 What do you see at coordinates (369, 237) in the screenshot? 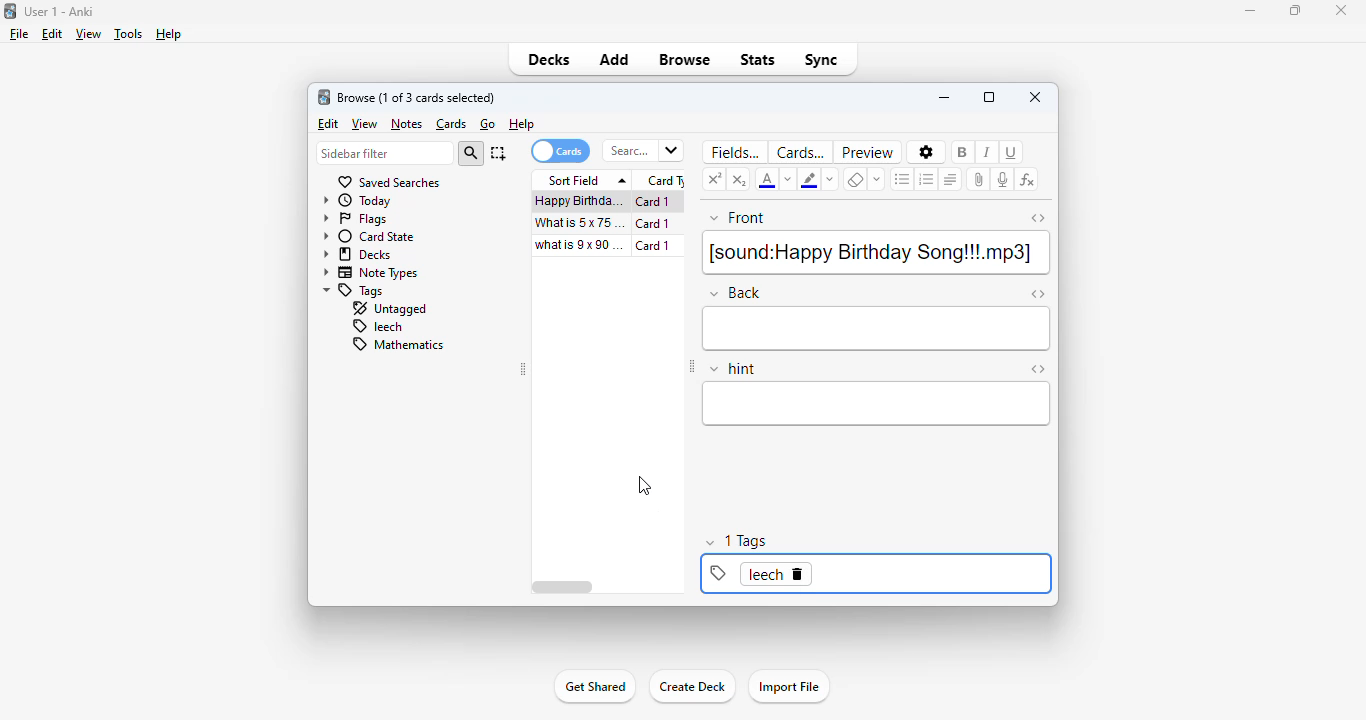
I see `card state` at bounding box center [369, 237].